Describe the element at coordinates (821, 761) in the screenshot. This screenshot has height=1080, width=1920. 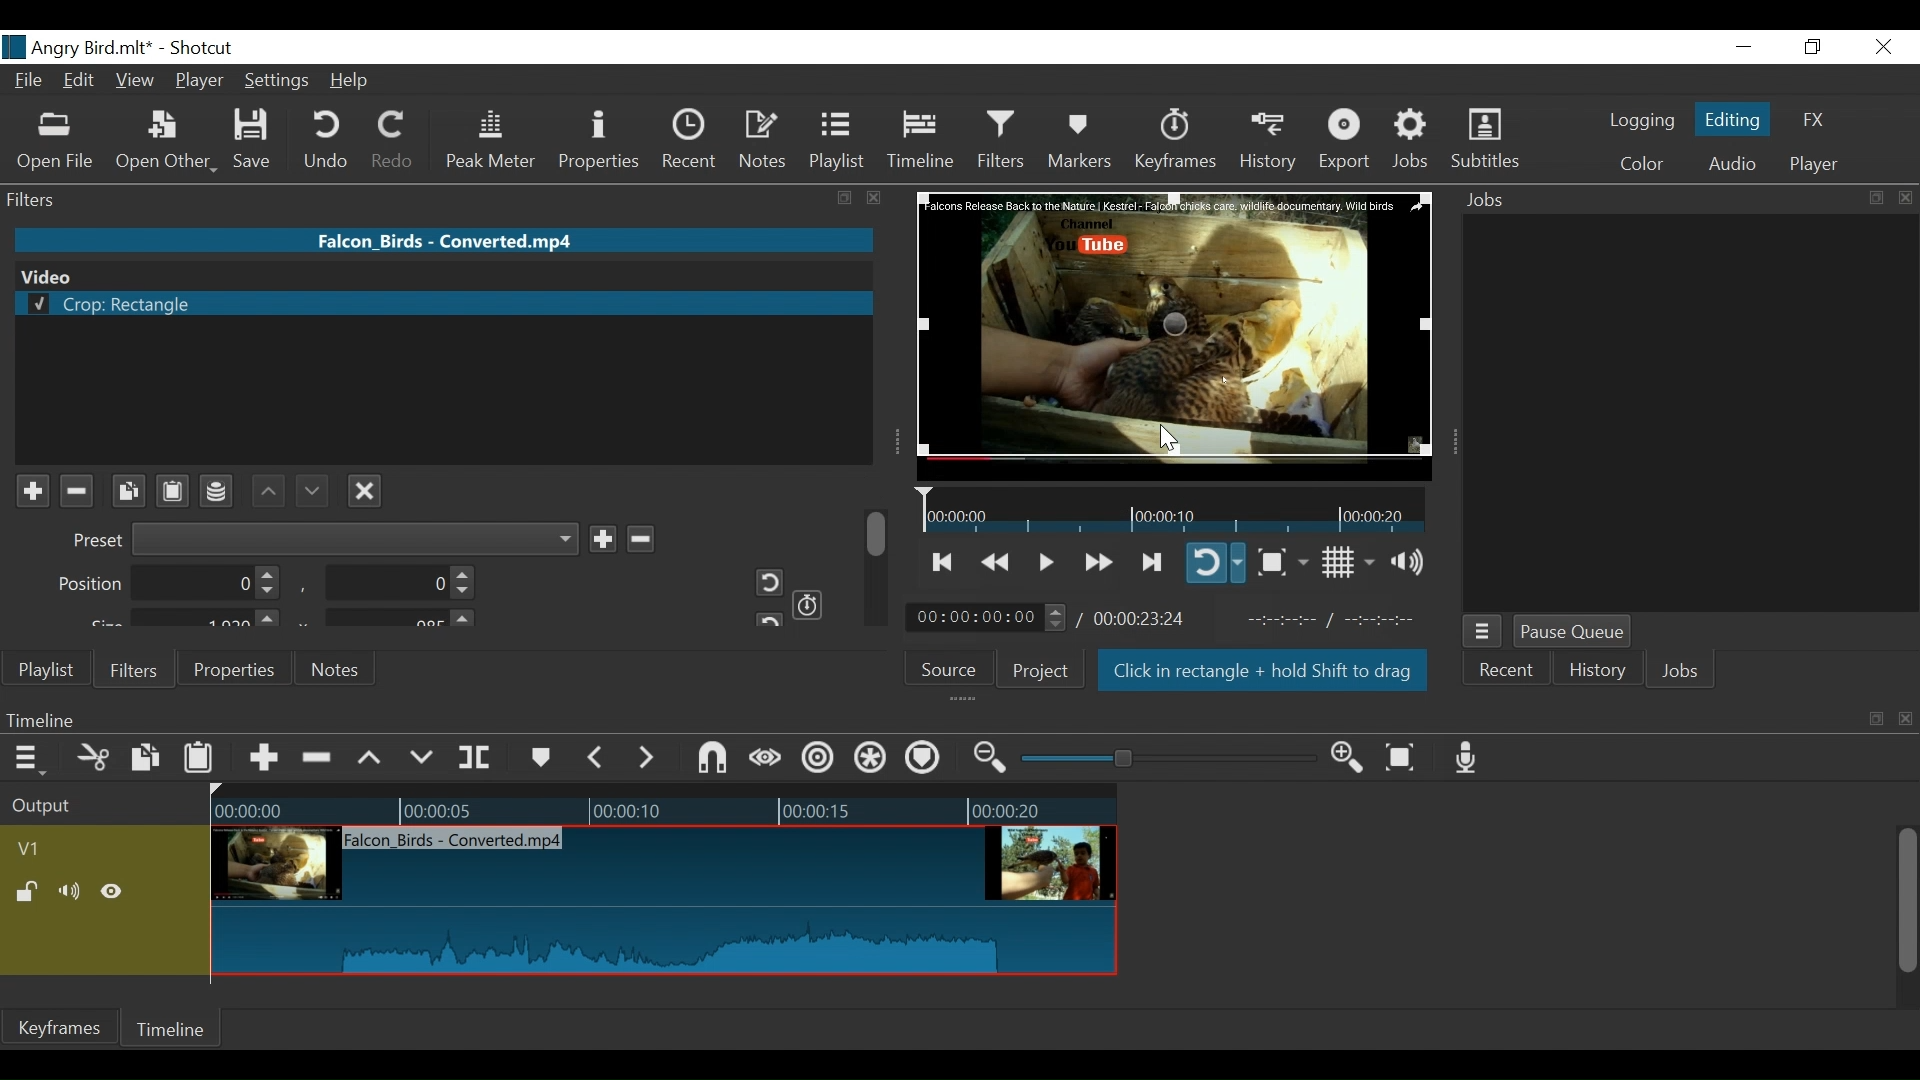
I see `Ripple` at that location.